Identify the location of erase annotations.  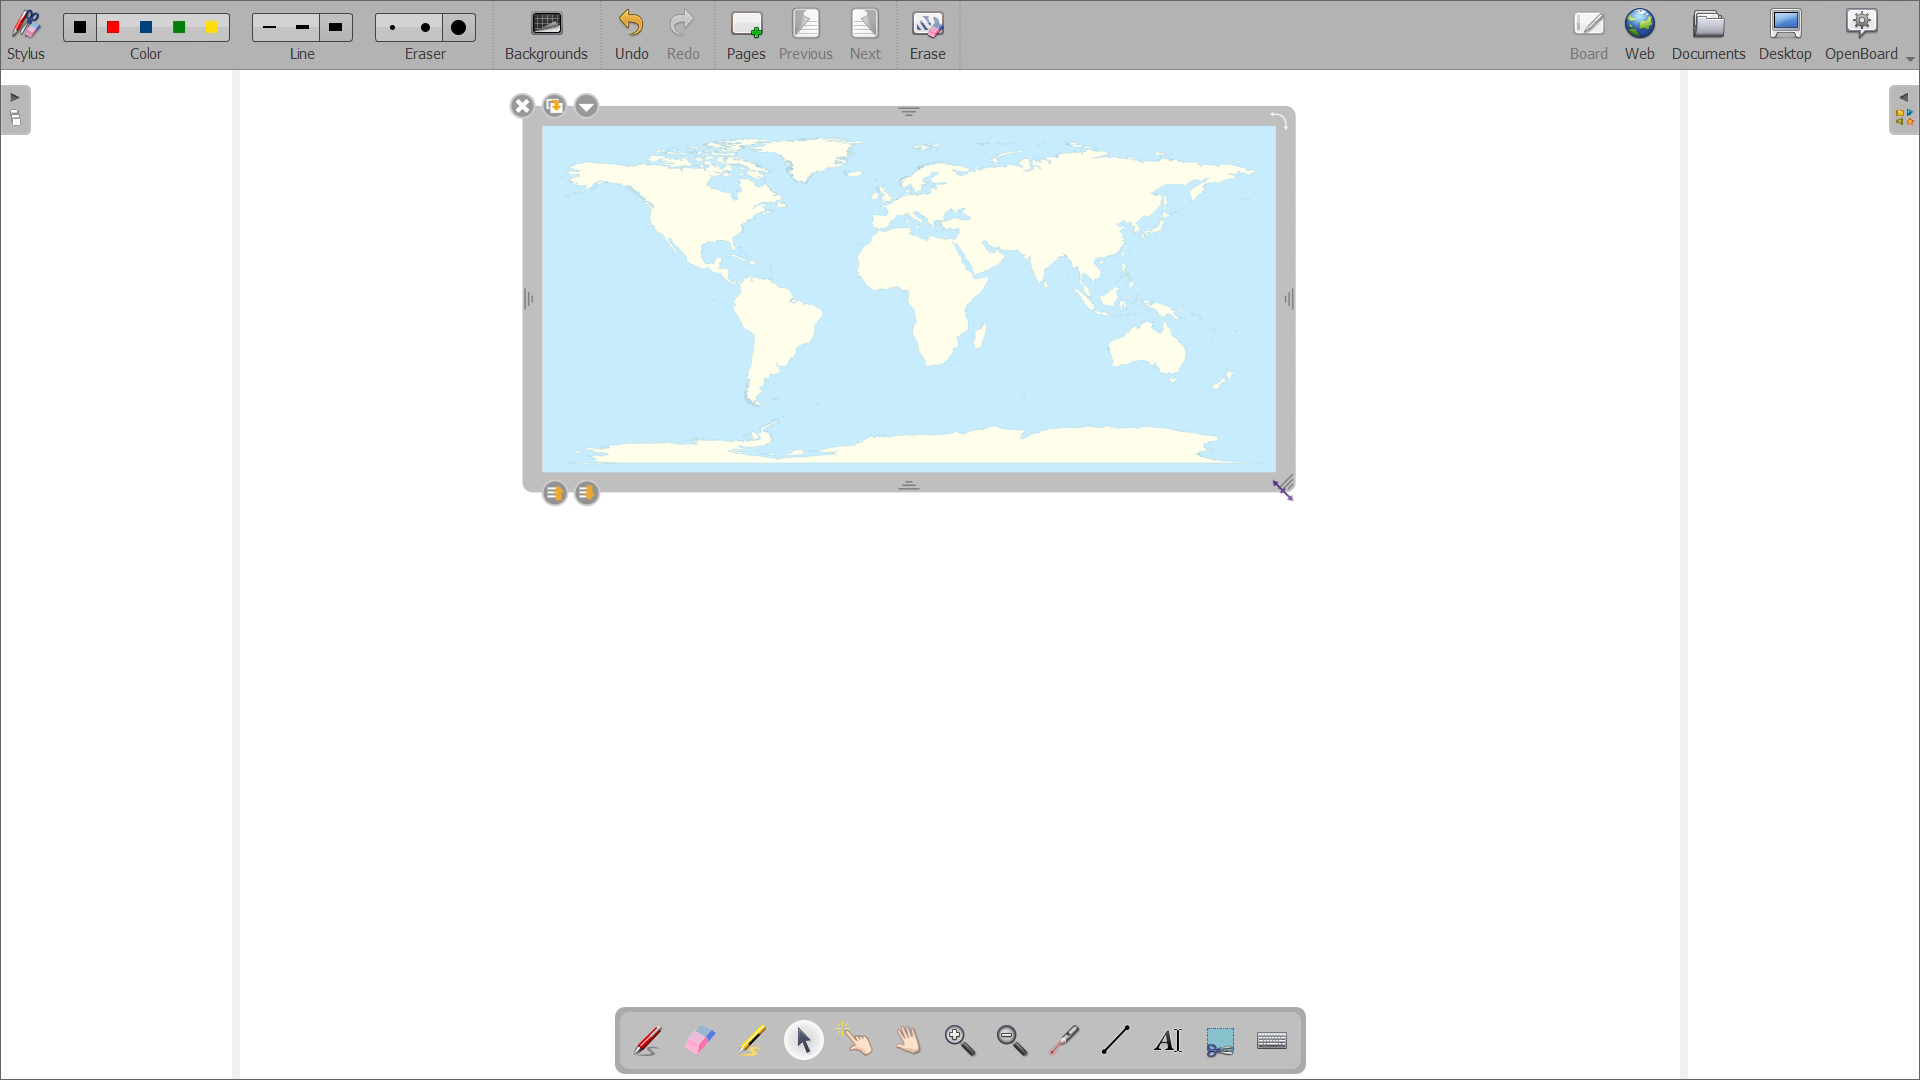
(699, 1038).